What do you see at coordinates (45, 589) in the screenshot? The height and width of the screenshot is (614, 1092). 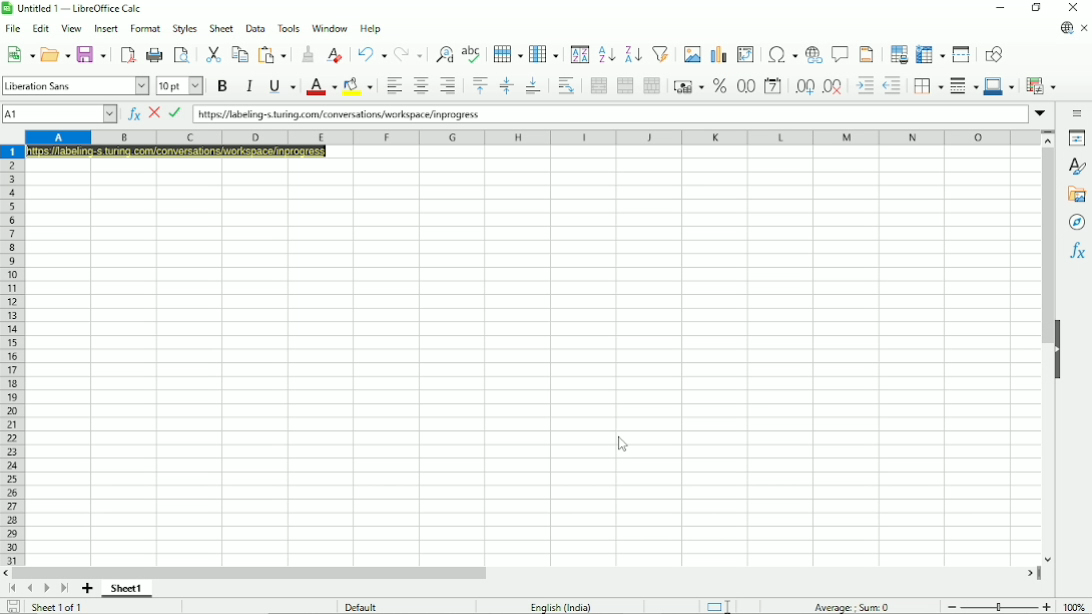 I see `Scroll to next page` at bounding box center [45, 589].